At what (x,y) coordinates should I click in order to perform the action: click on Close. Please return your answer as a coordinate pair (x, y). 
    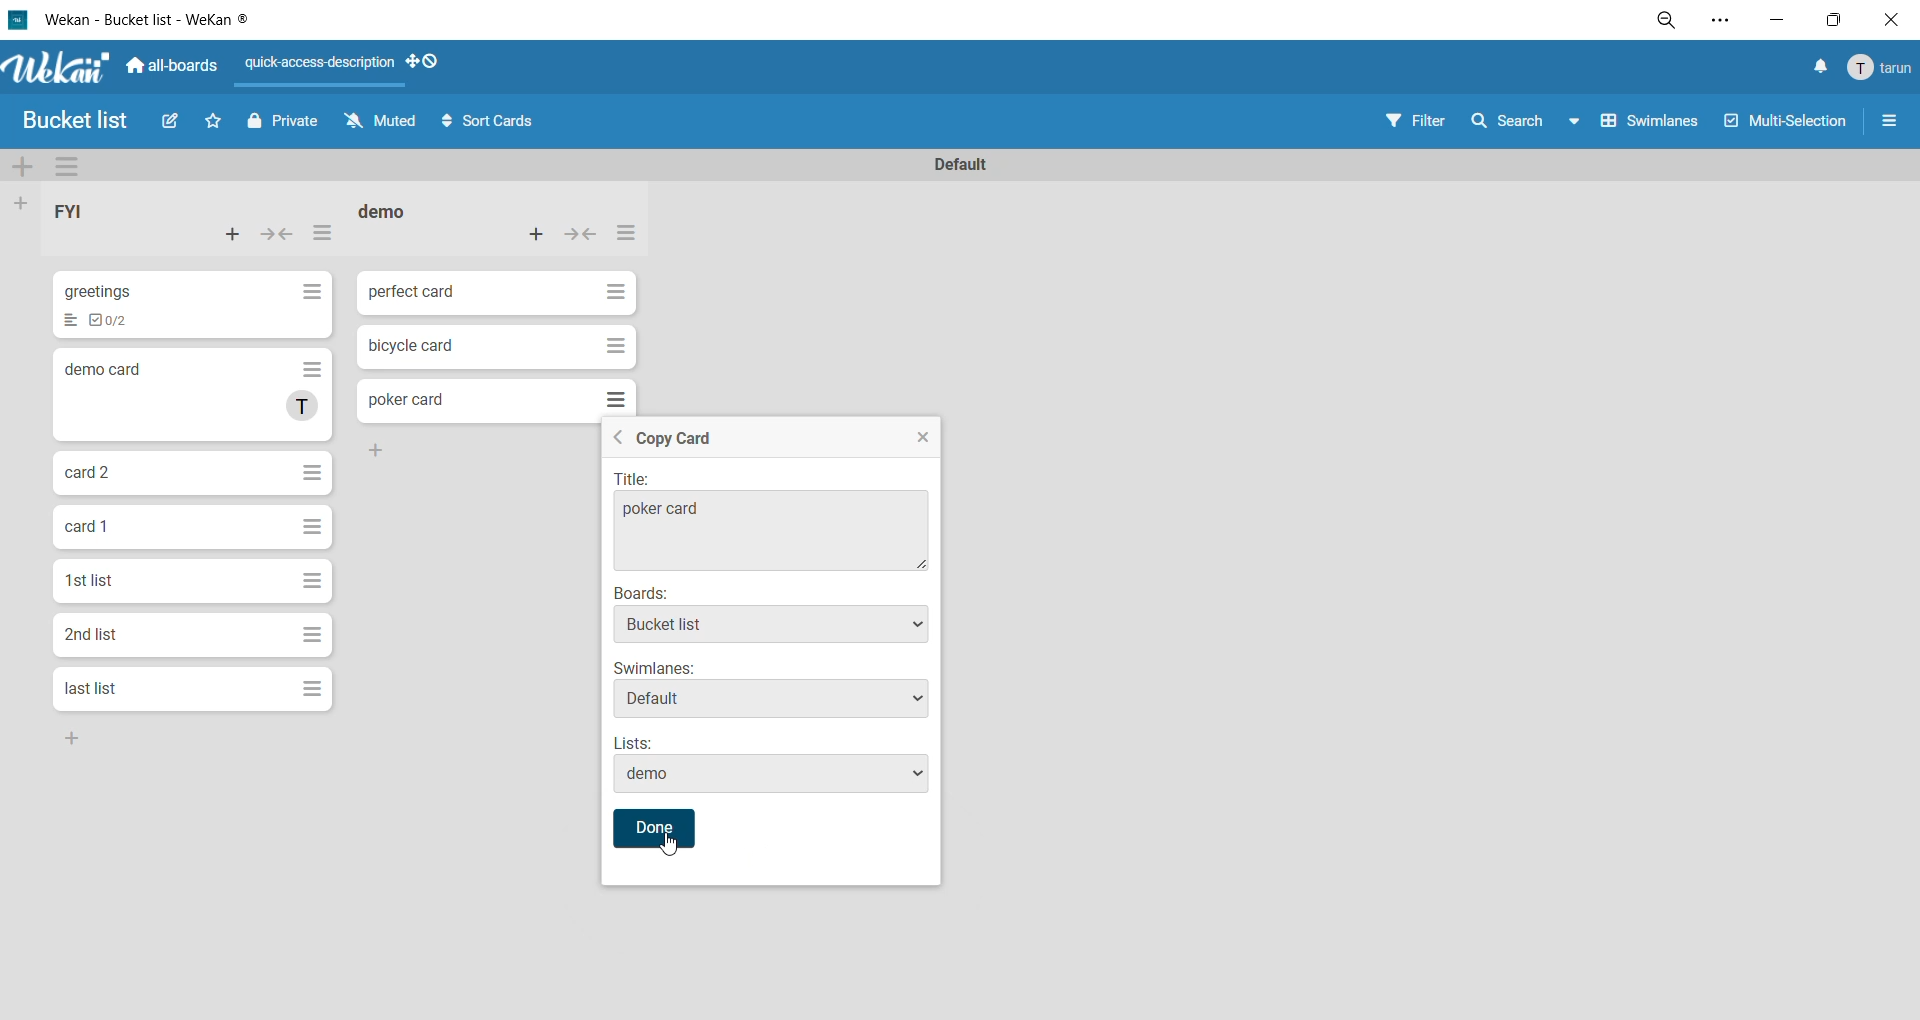
    Looking at the image, I should click on (922, 436).